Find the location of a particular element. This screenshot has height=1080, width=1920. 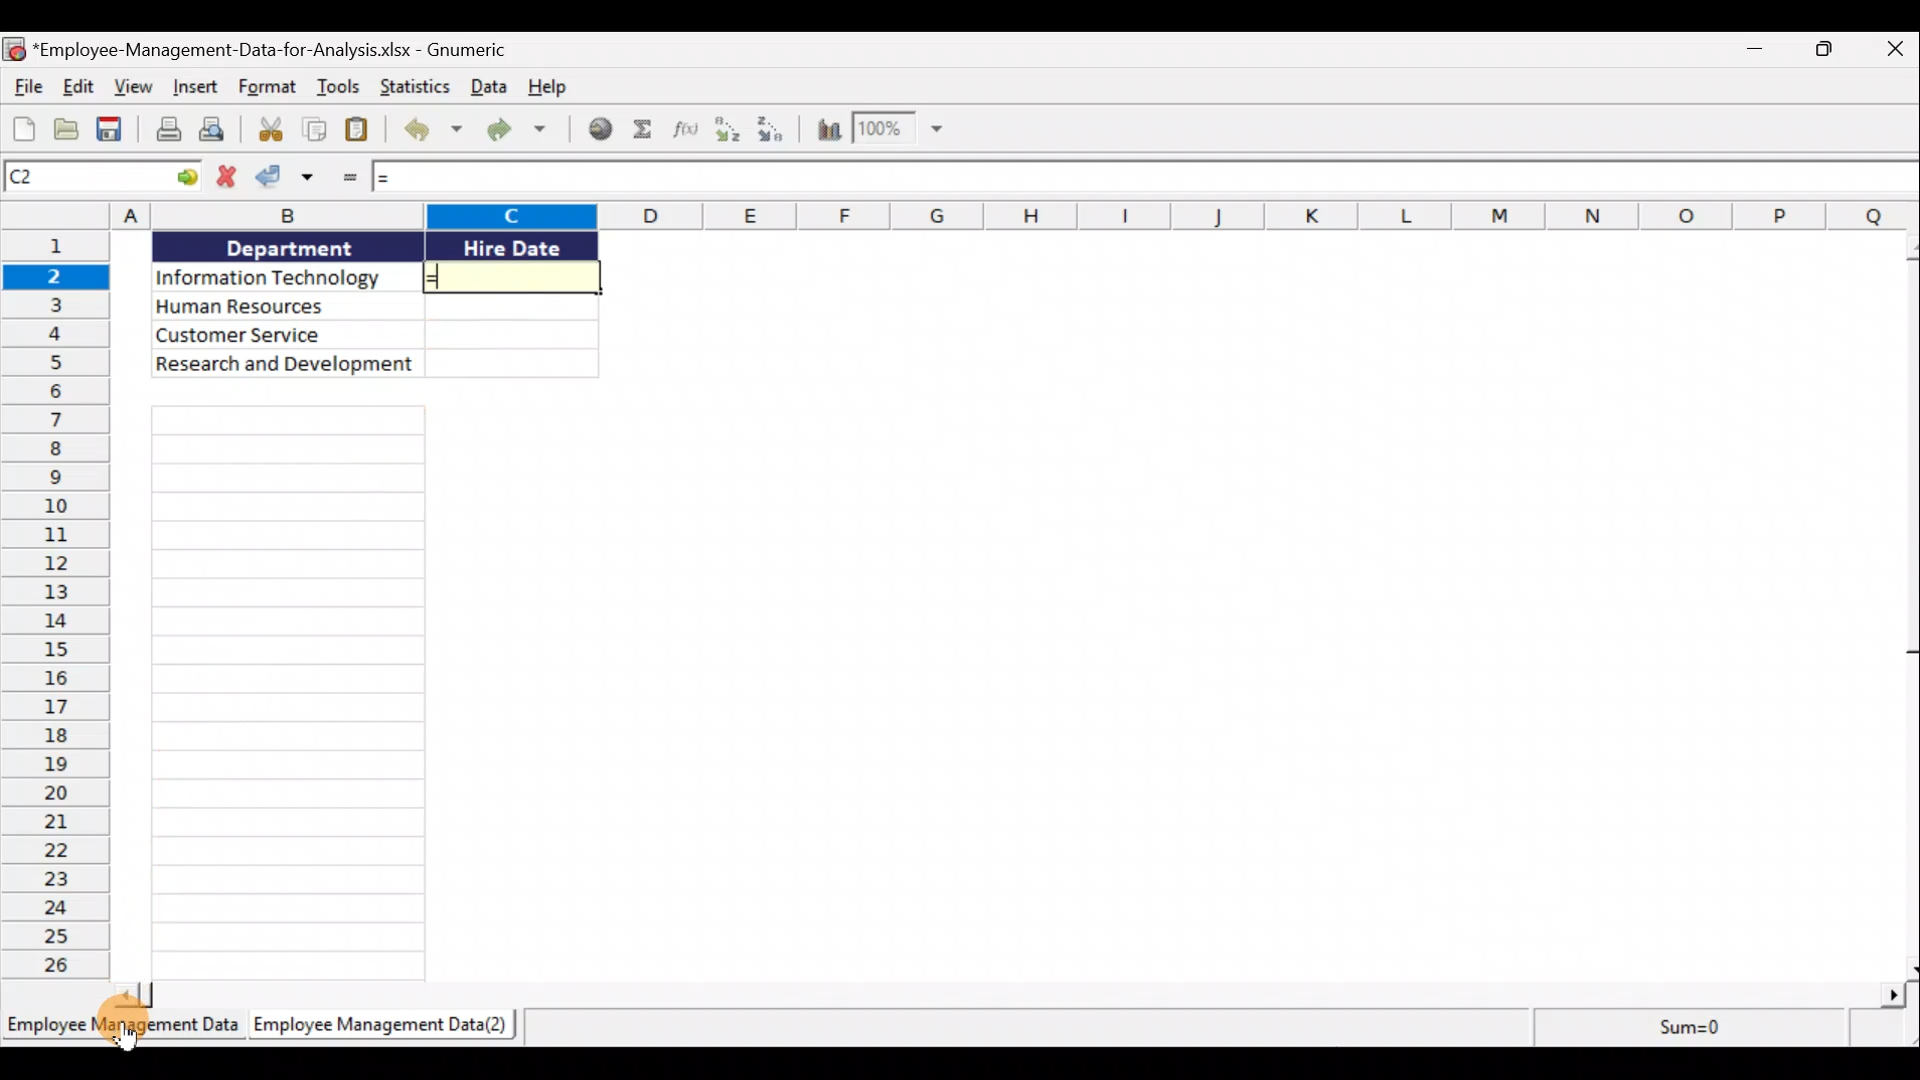

Rows is located at coordinates (56, 605).